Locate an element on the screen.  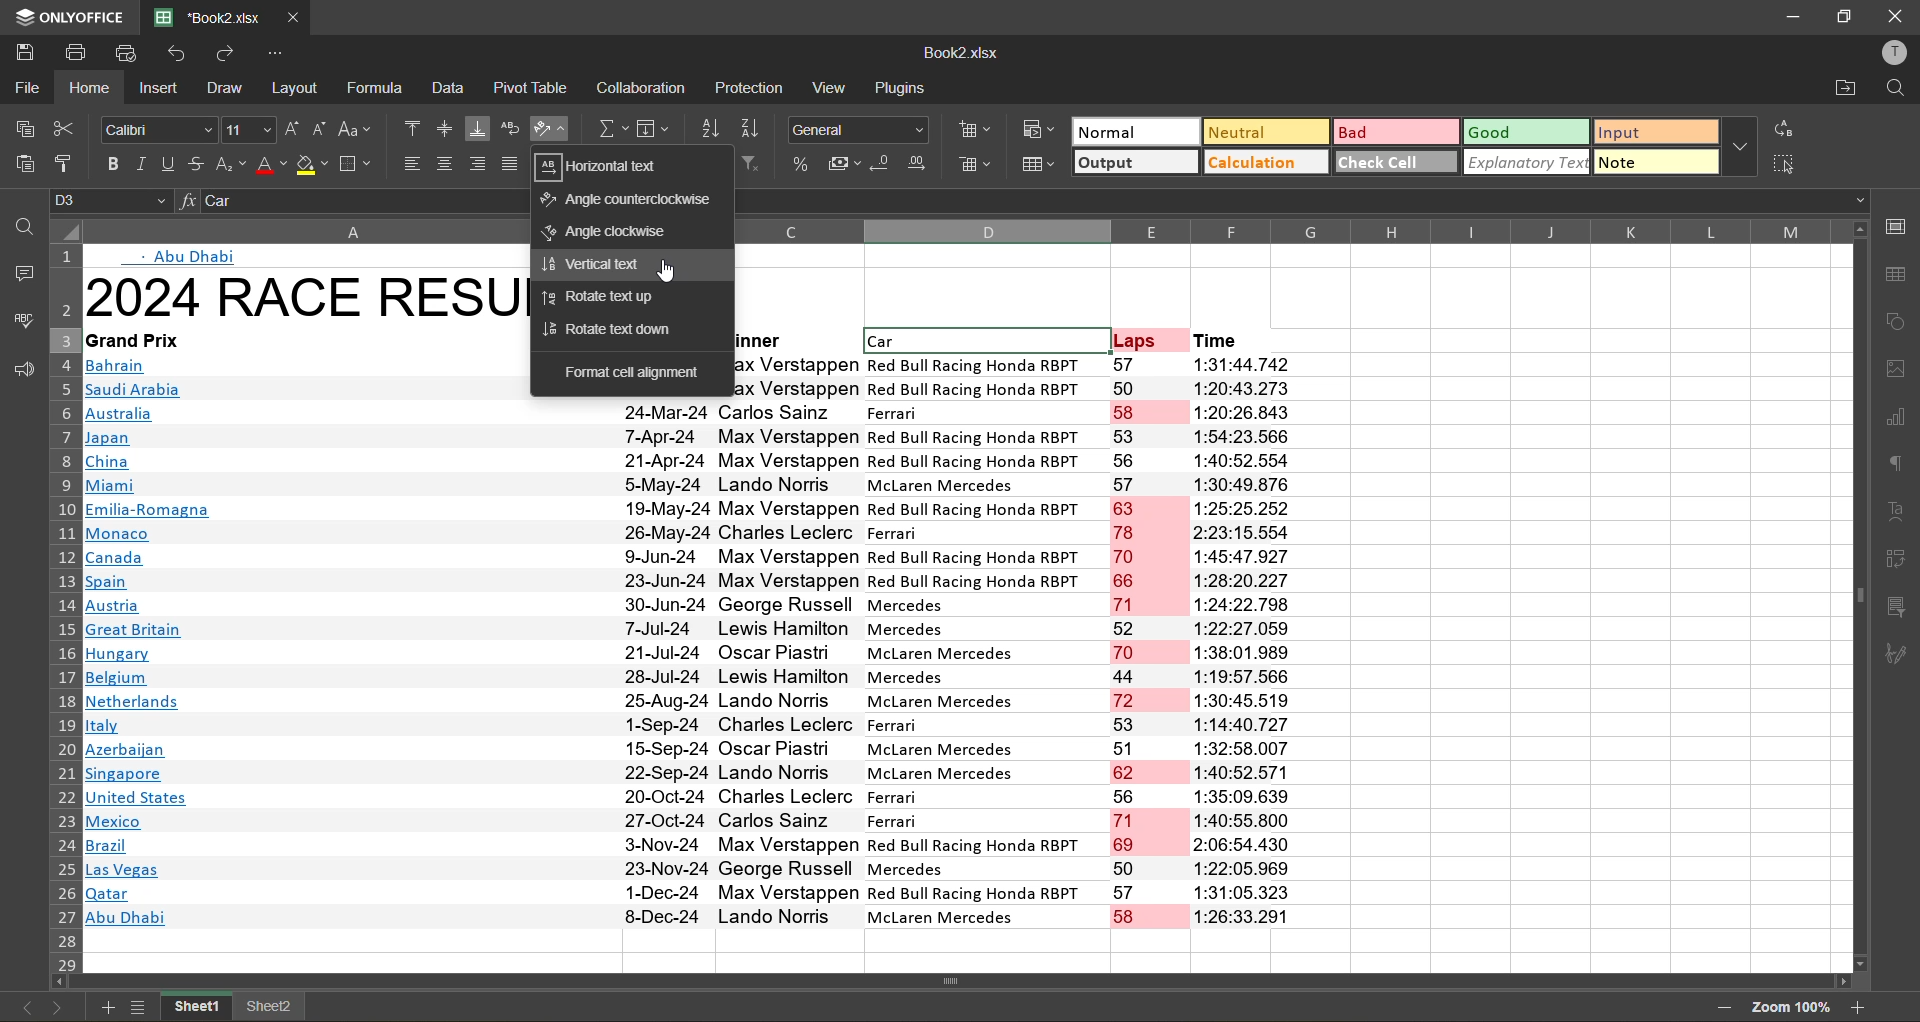
italic is located at coordinates (145, 164).